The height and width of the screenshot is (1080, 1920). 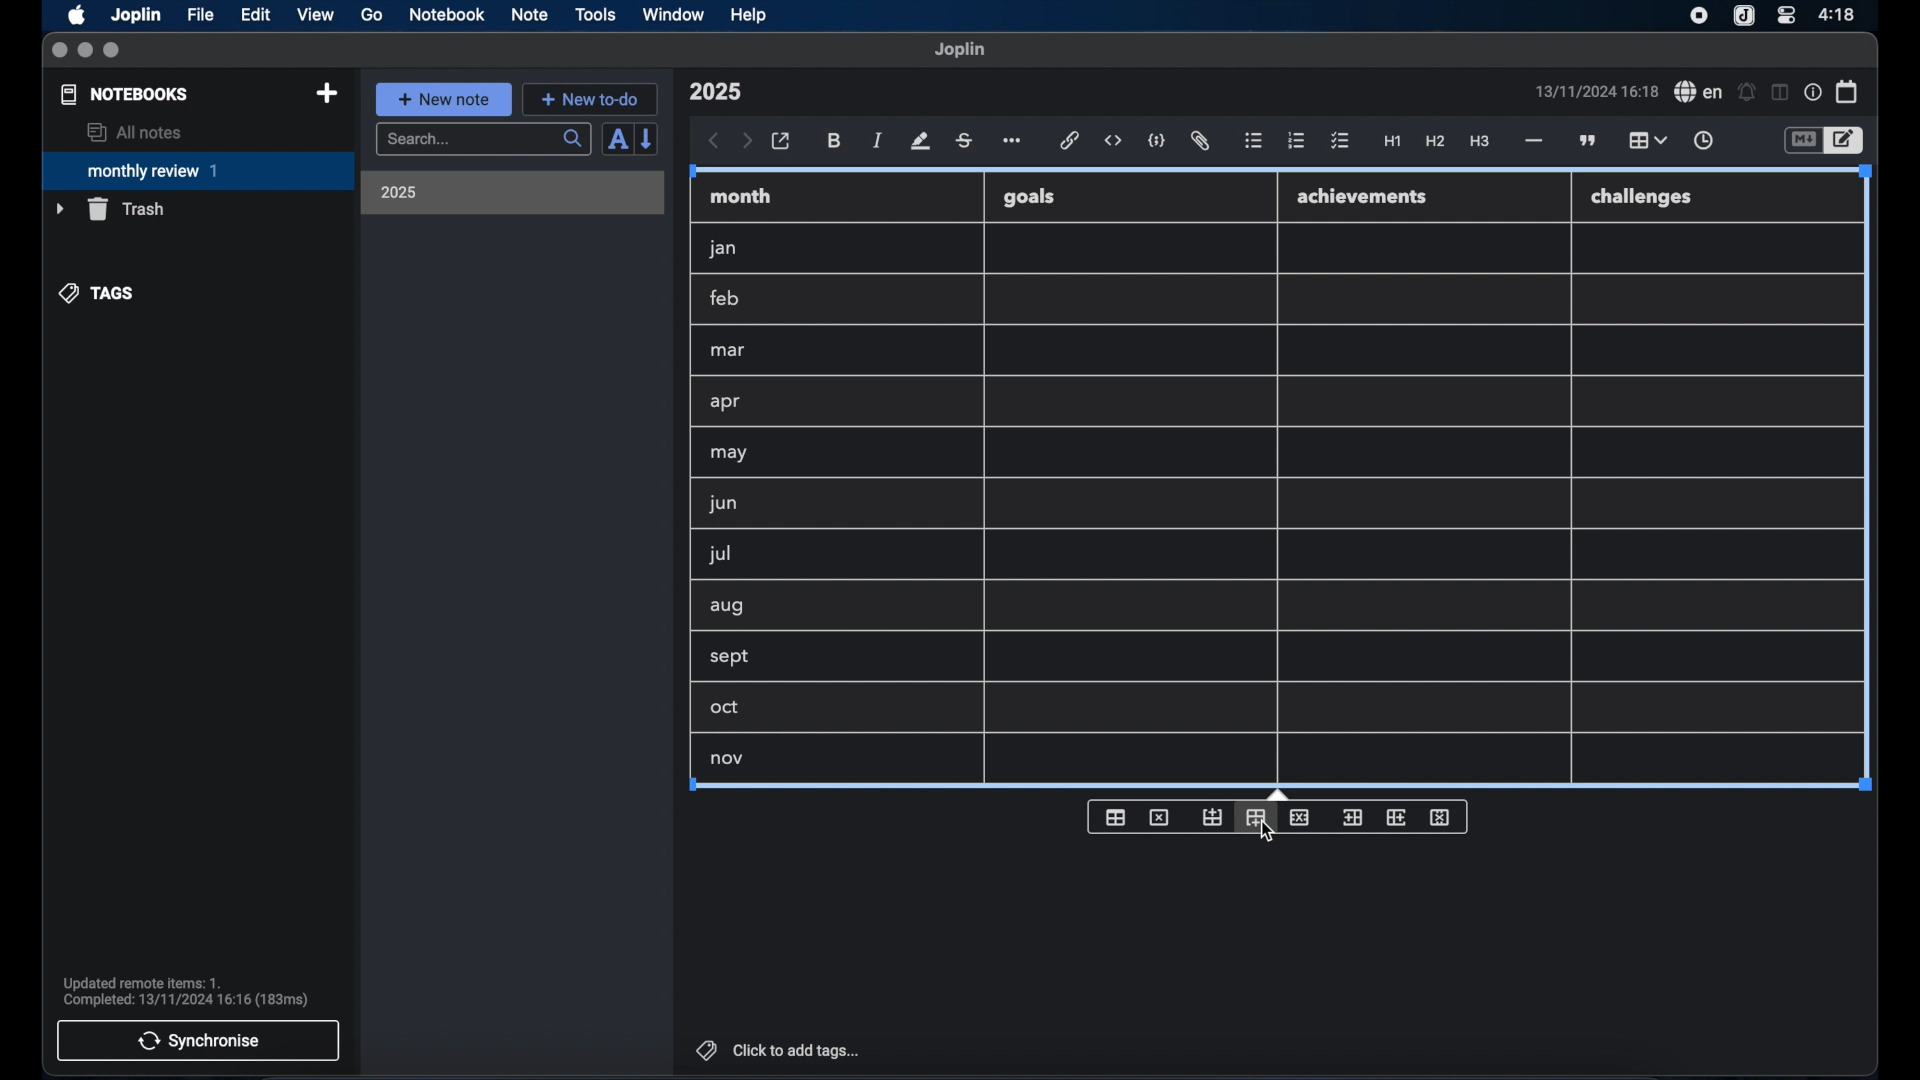 I want to click on jun, so click(x=721, y=503).